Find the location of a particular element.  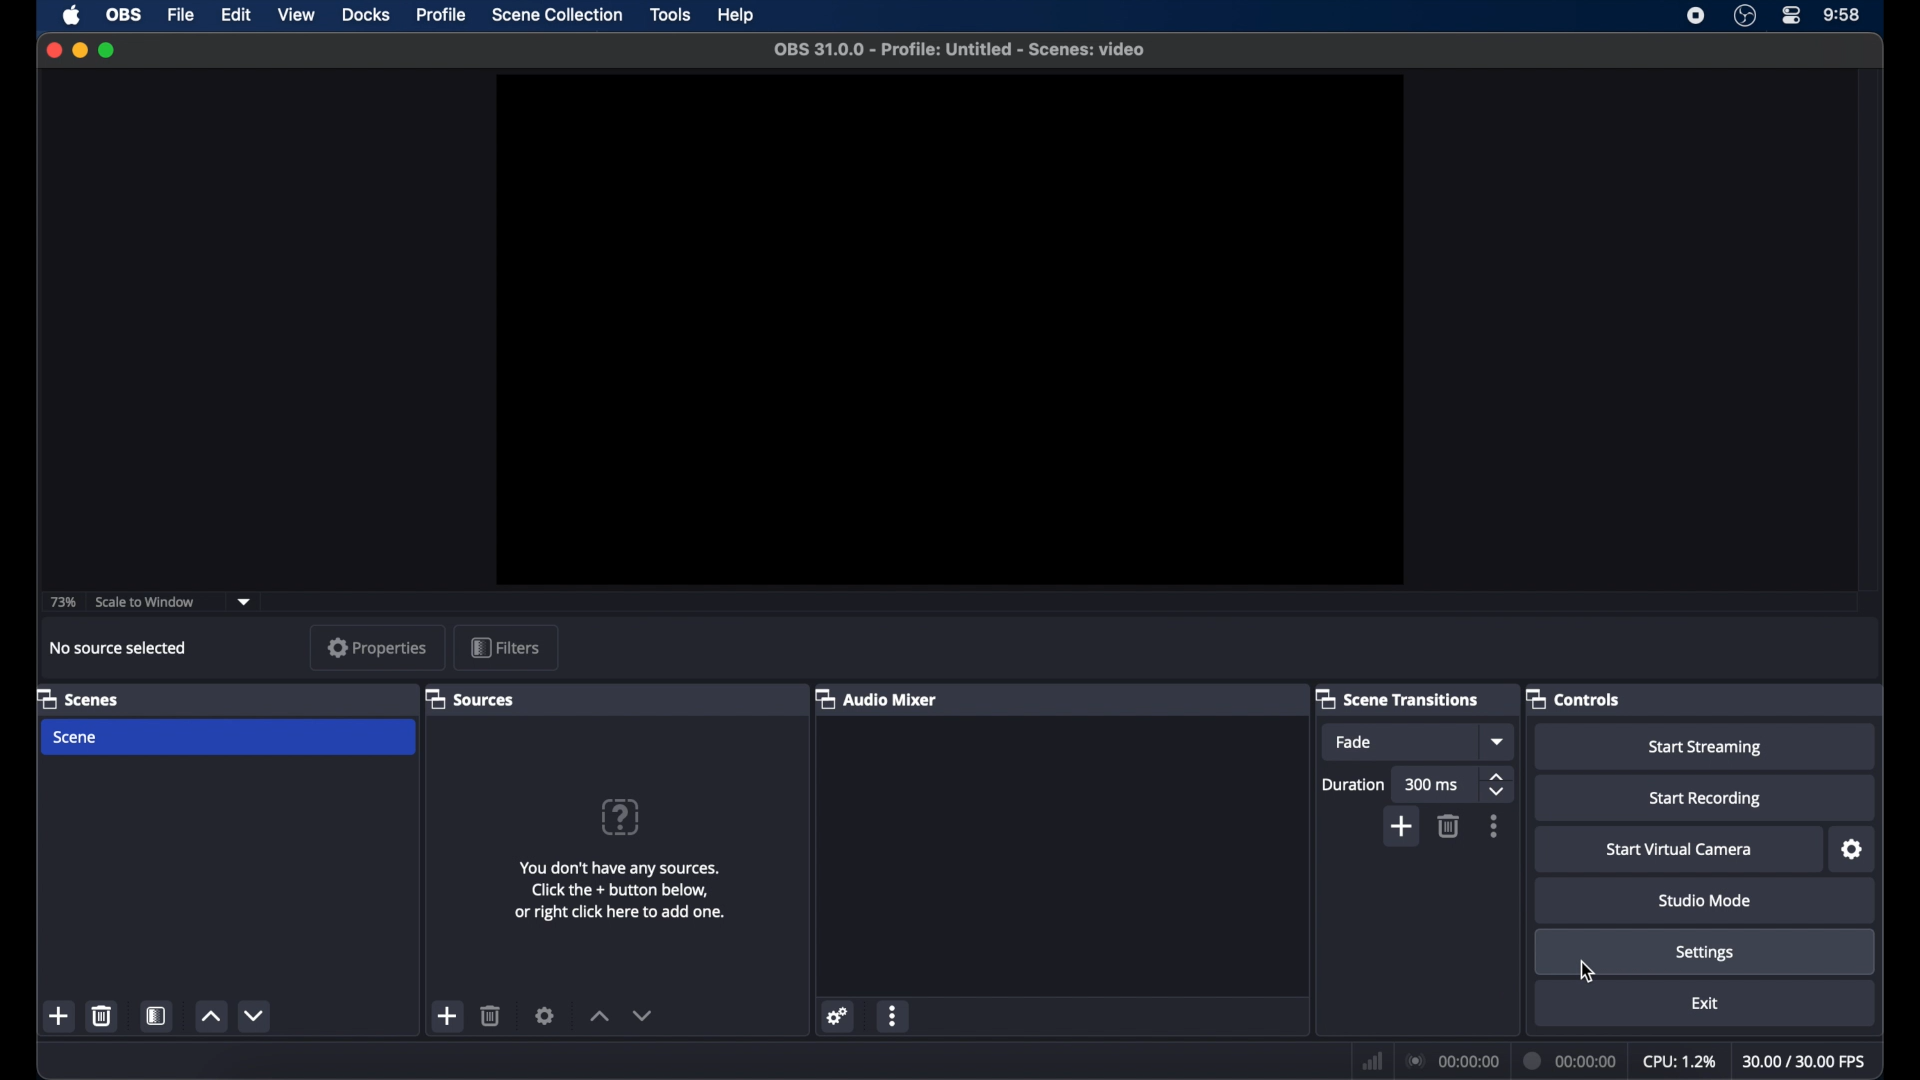

scene collection is located at coordinates (557, 16).